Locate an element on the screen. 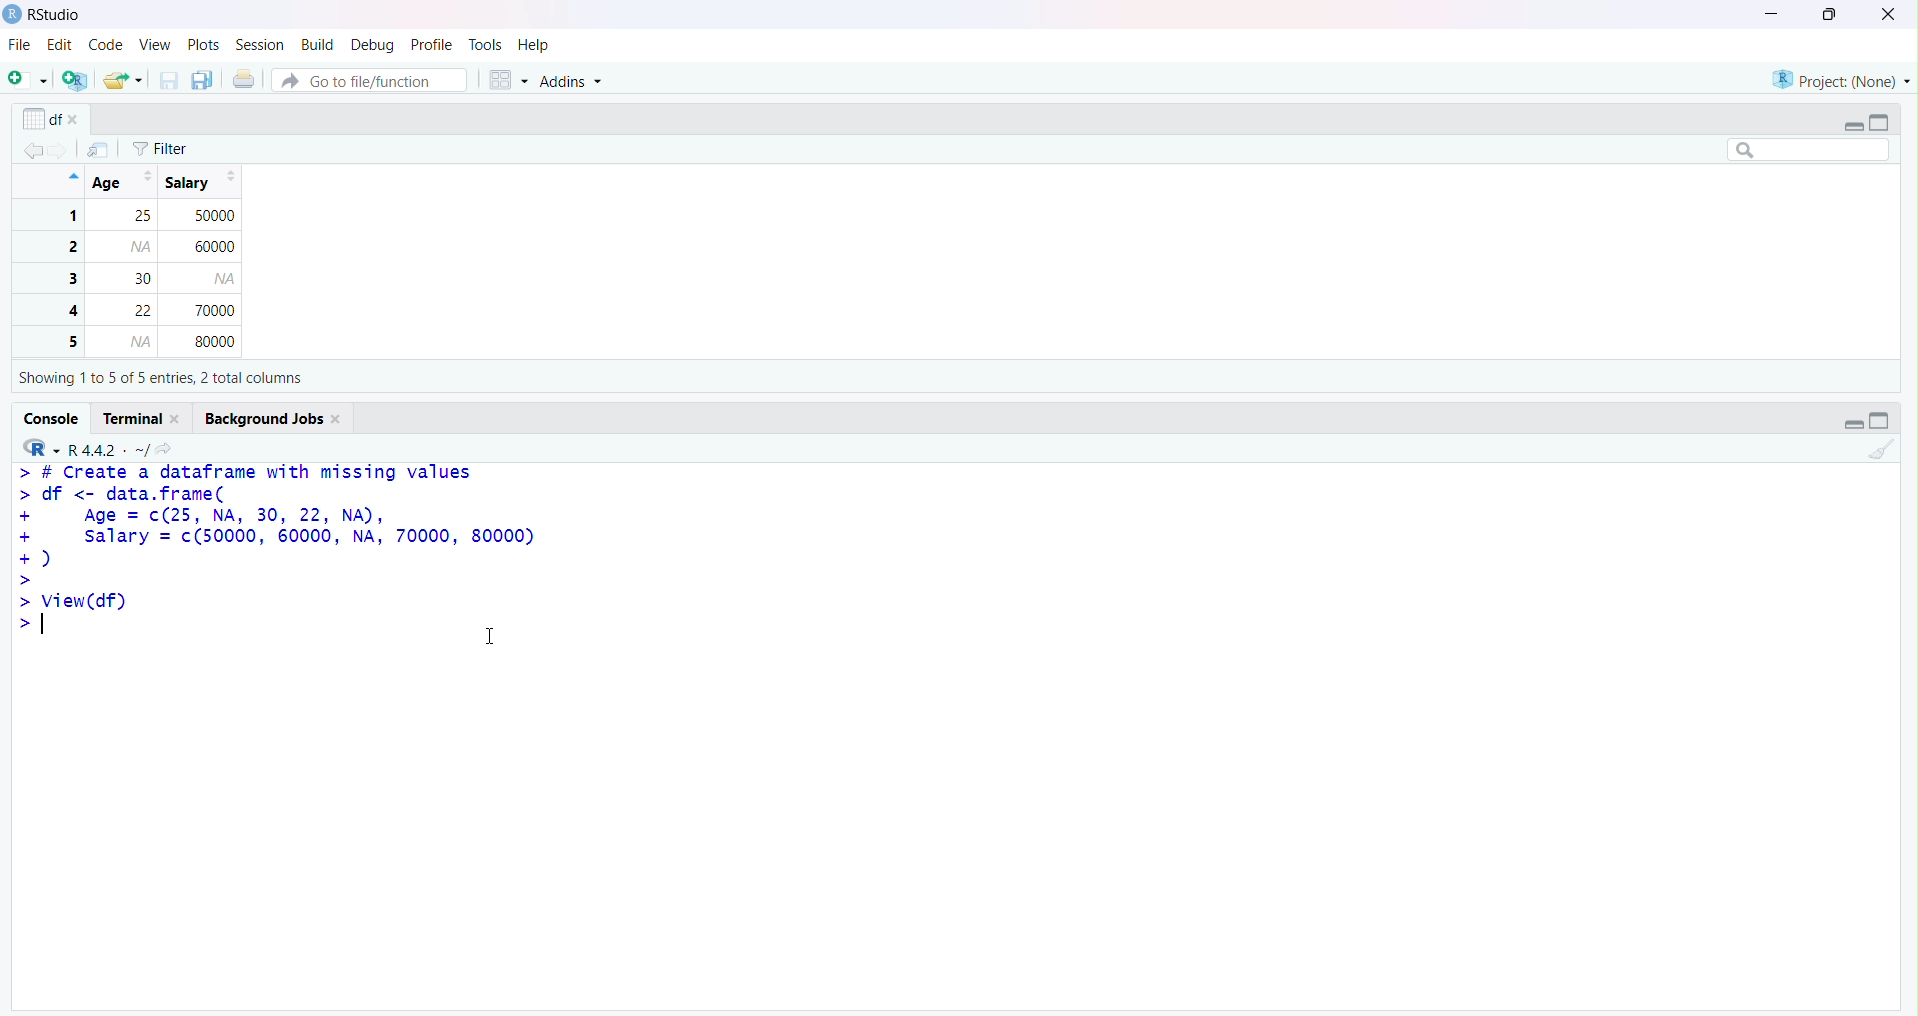 This screenshot has width=1918, height=1016. Salary is located at coordinates (196, 179).